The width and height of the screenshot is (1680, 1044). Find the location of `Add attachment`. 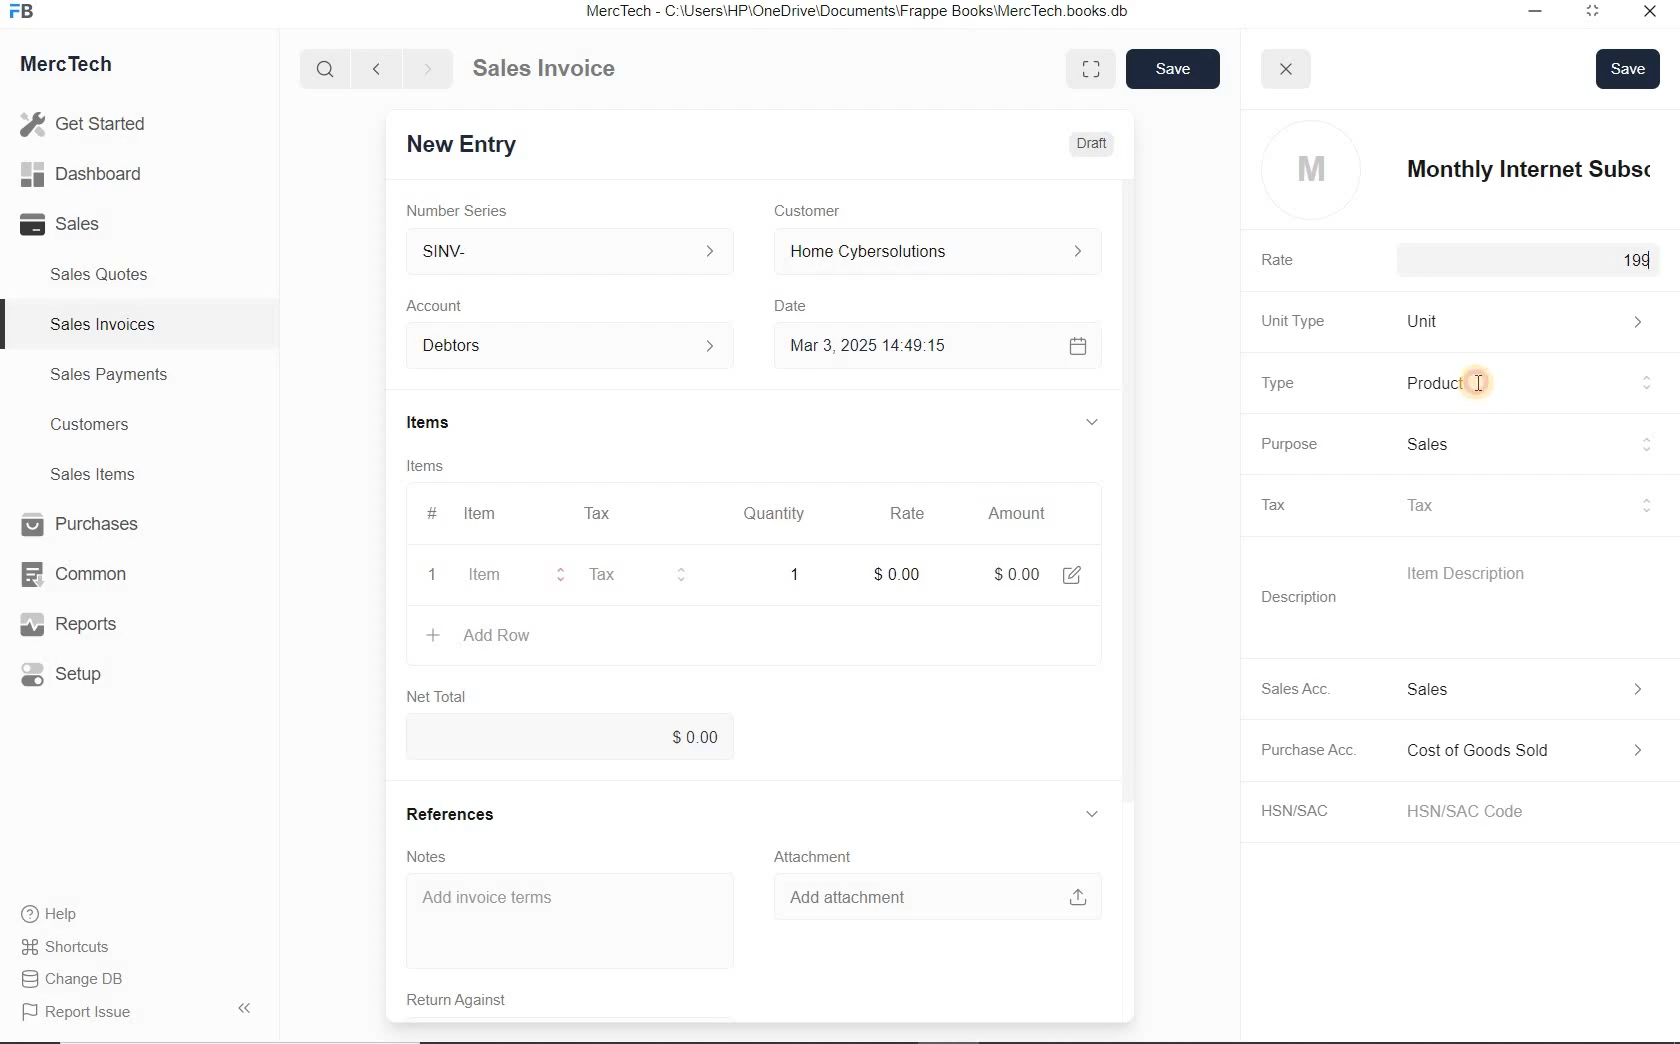

Add attachment is located at coordinates (926, 896).